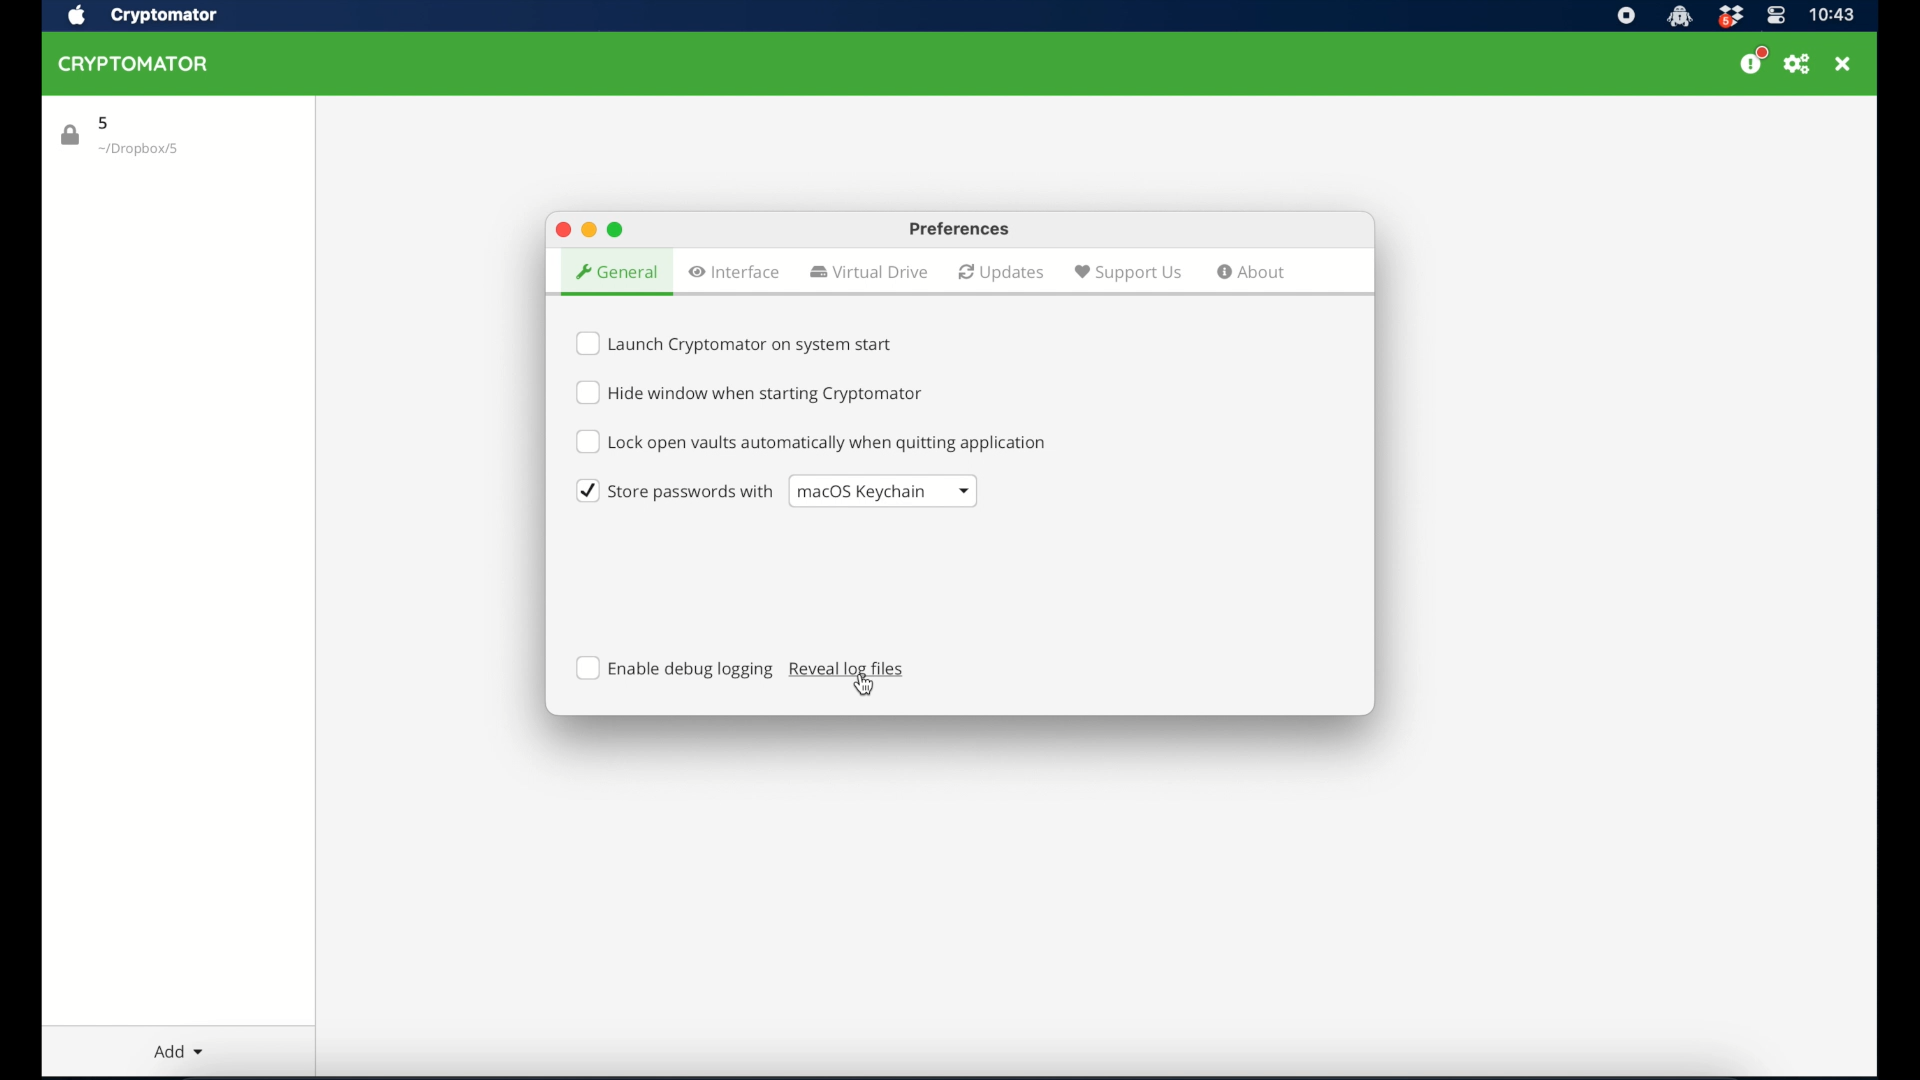 This screenshot has width=1920, height=1080. What do you see at coordinates (77, 16) in the screenshot?
I see `apple icon` at bounding box center [77, 16].